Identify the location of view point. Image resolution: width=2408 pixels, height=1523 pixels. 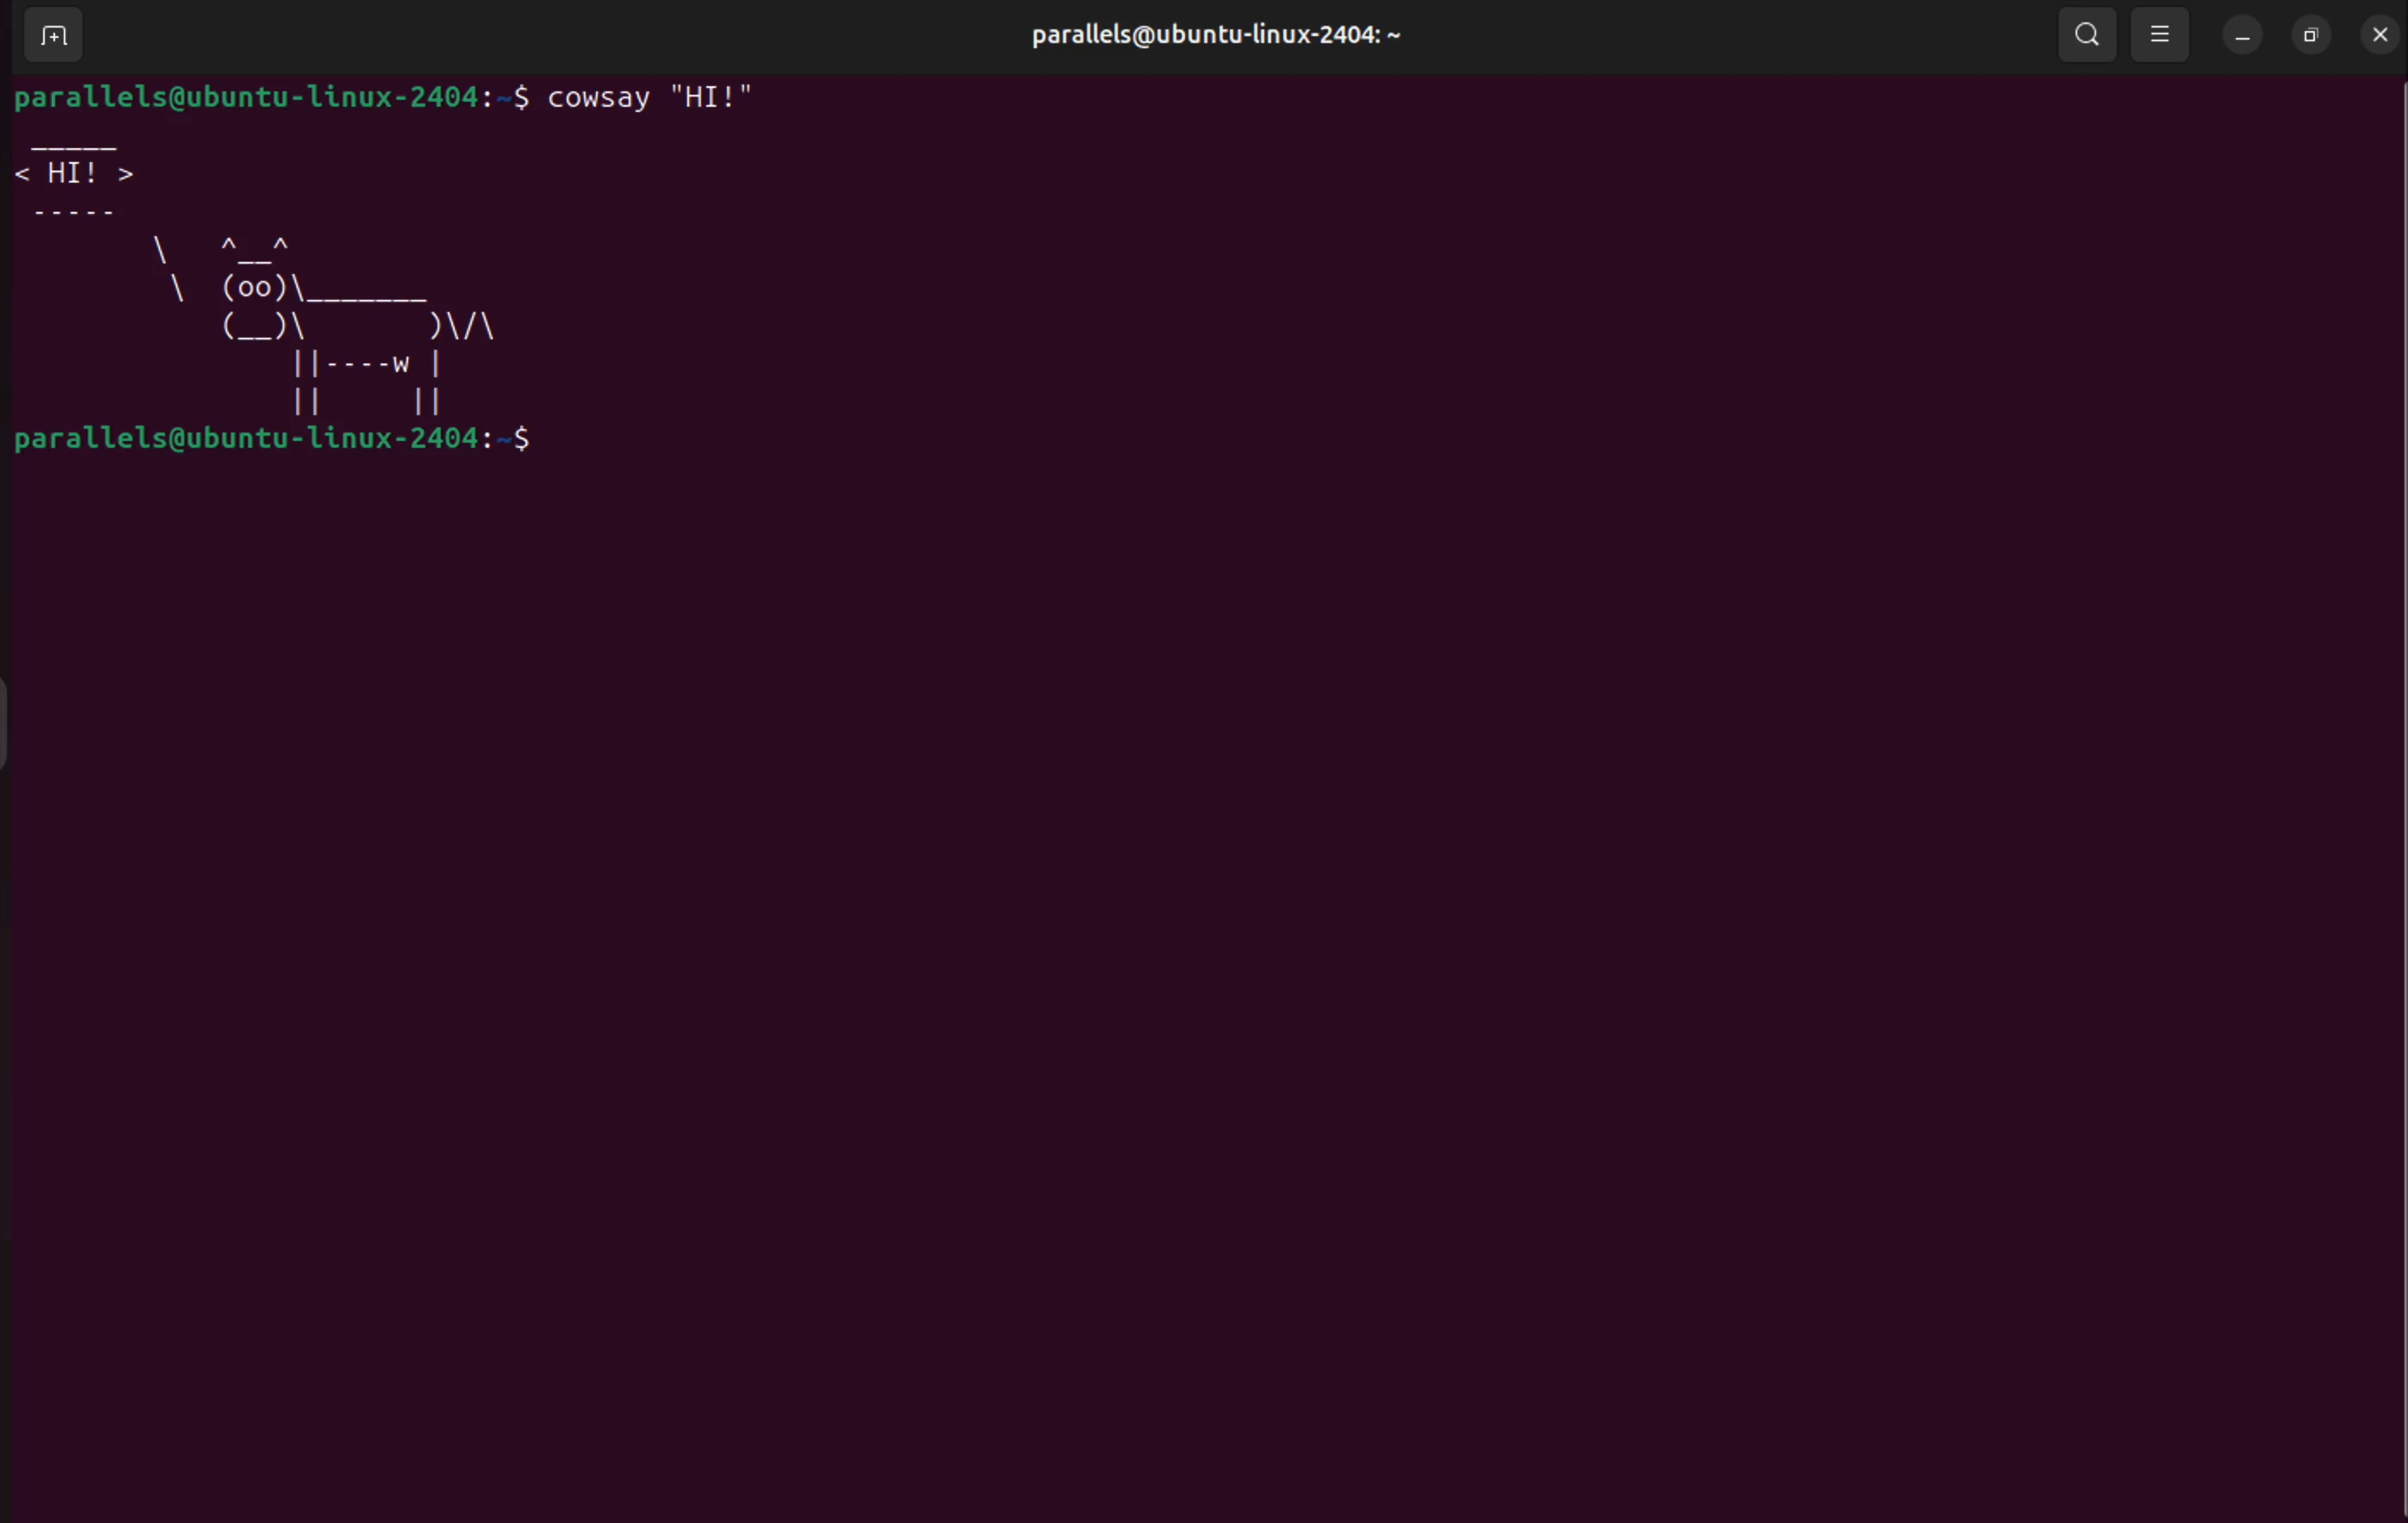
(2156, 30).